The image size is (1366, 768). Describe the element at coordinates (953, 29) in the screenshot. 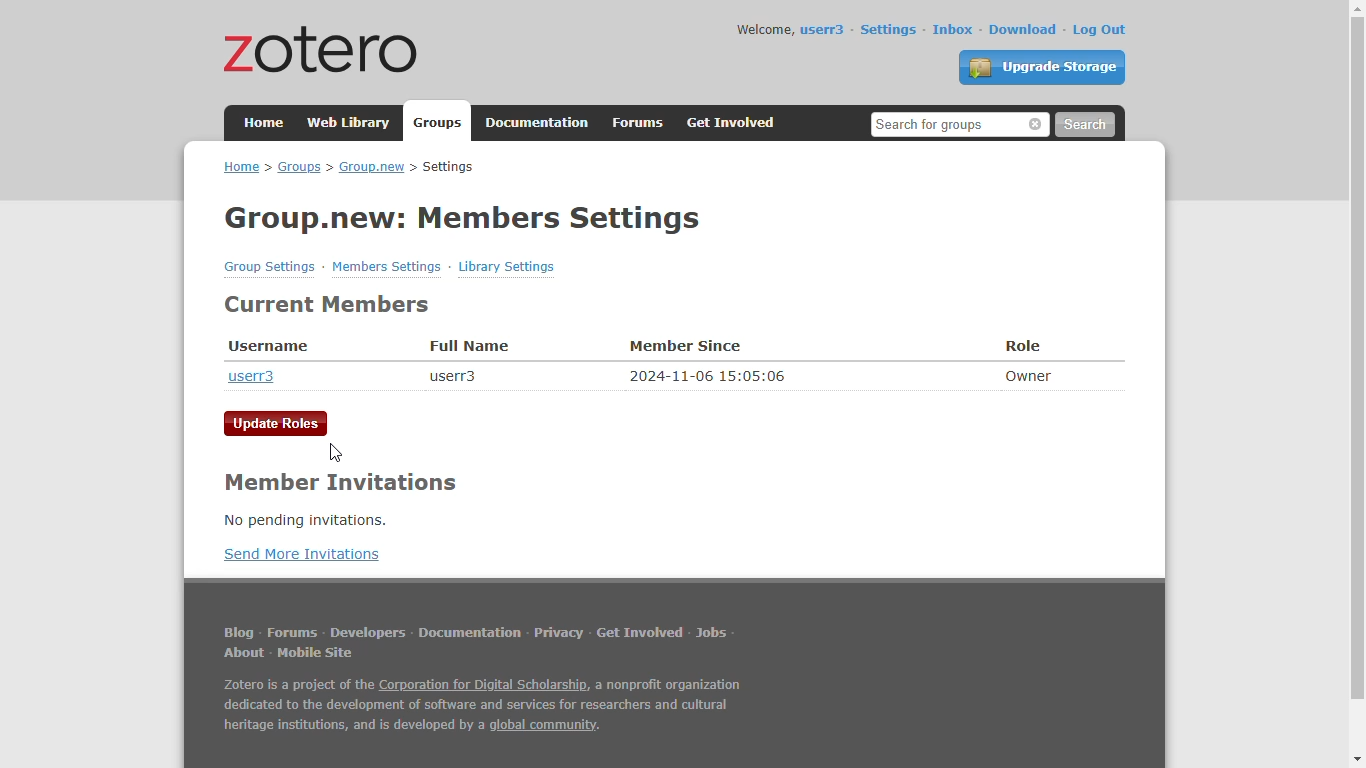

I see `inbox` at that location.